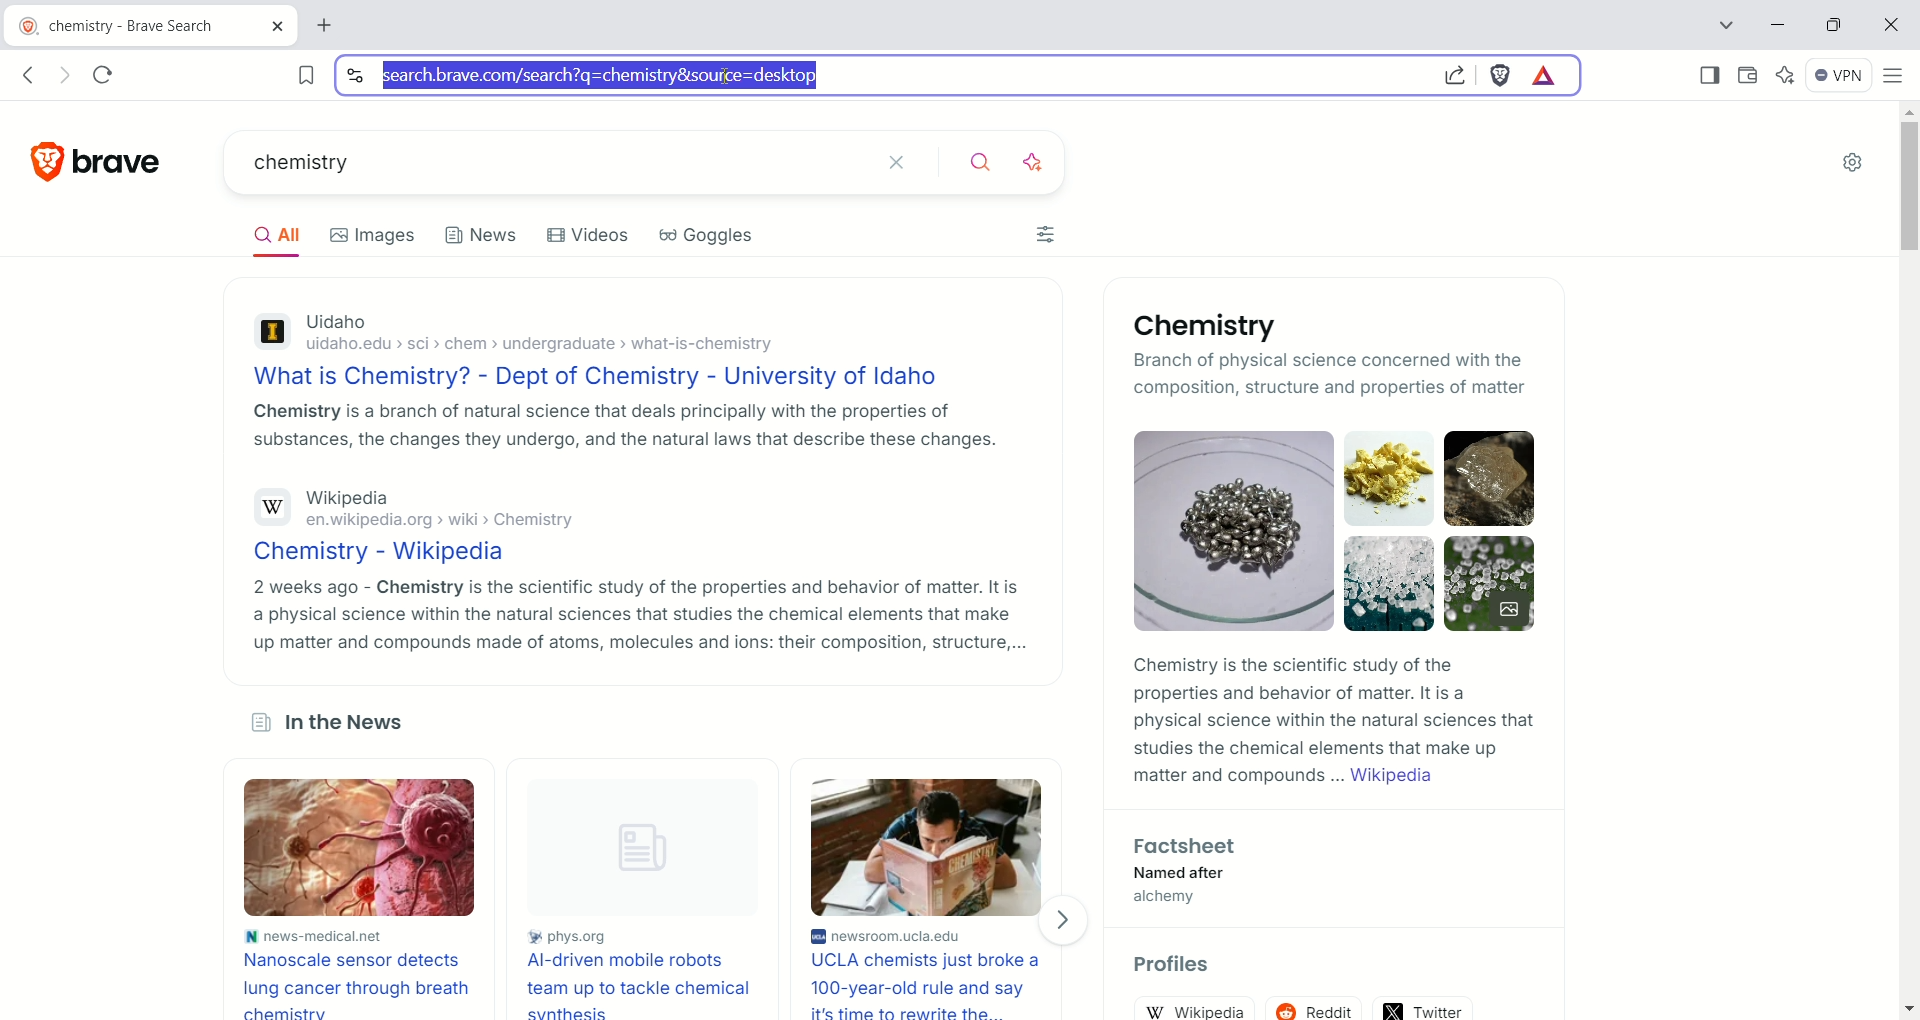 The height and width of the screenshot is (1020, 1920). What do you see at coordinates (911, 161) in the screenshot?
I see `close` at bounding box center [911, 161].